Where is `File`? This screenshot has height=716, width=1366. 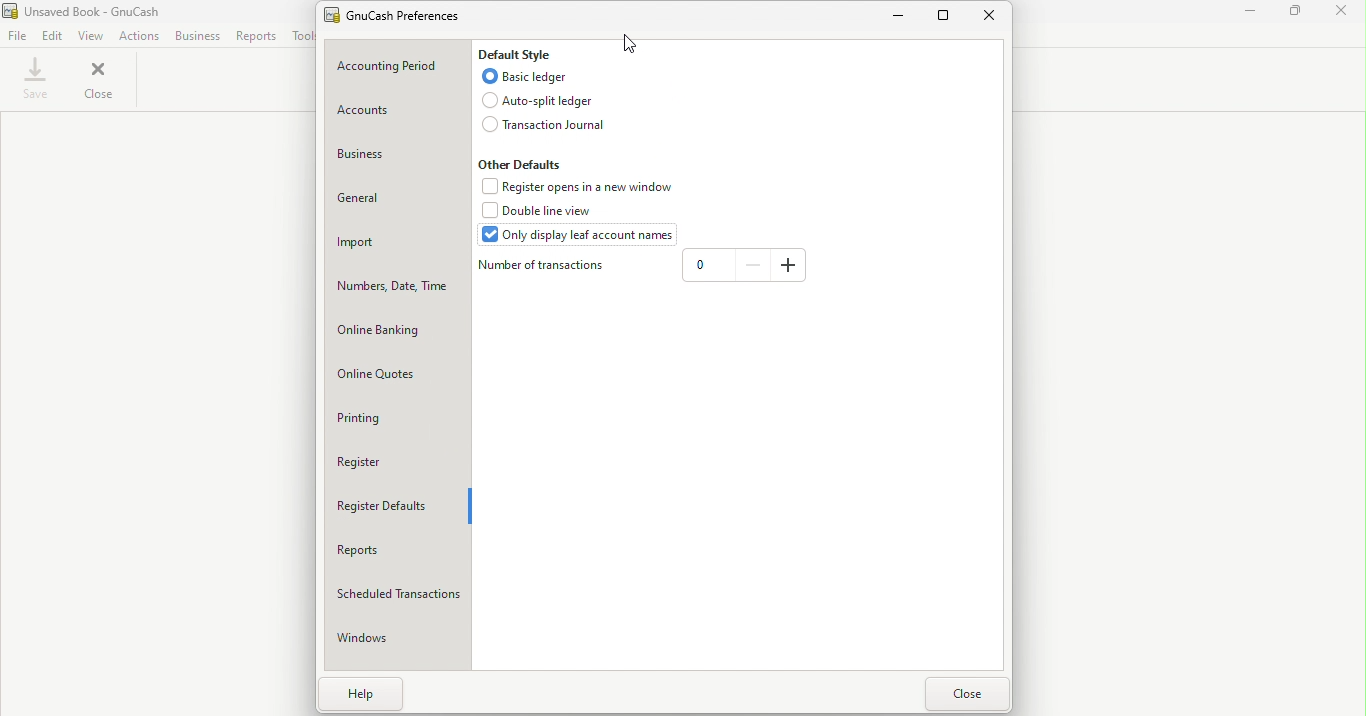 File is located at coordinates (17, 35).